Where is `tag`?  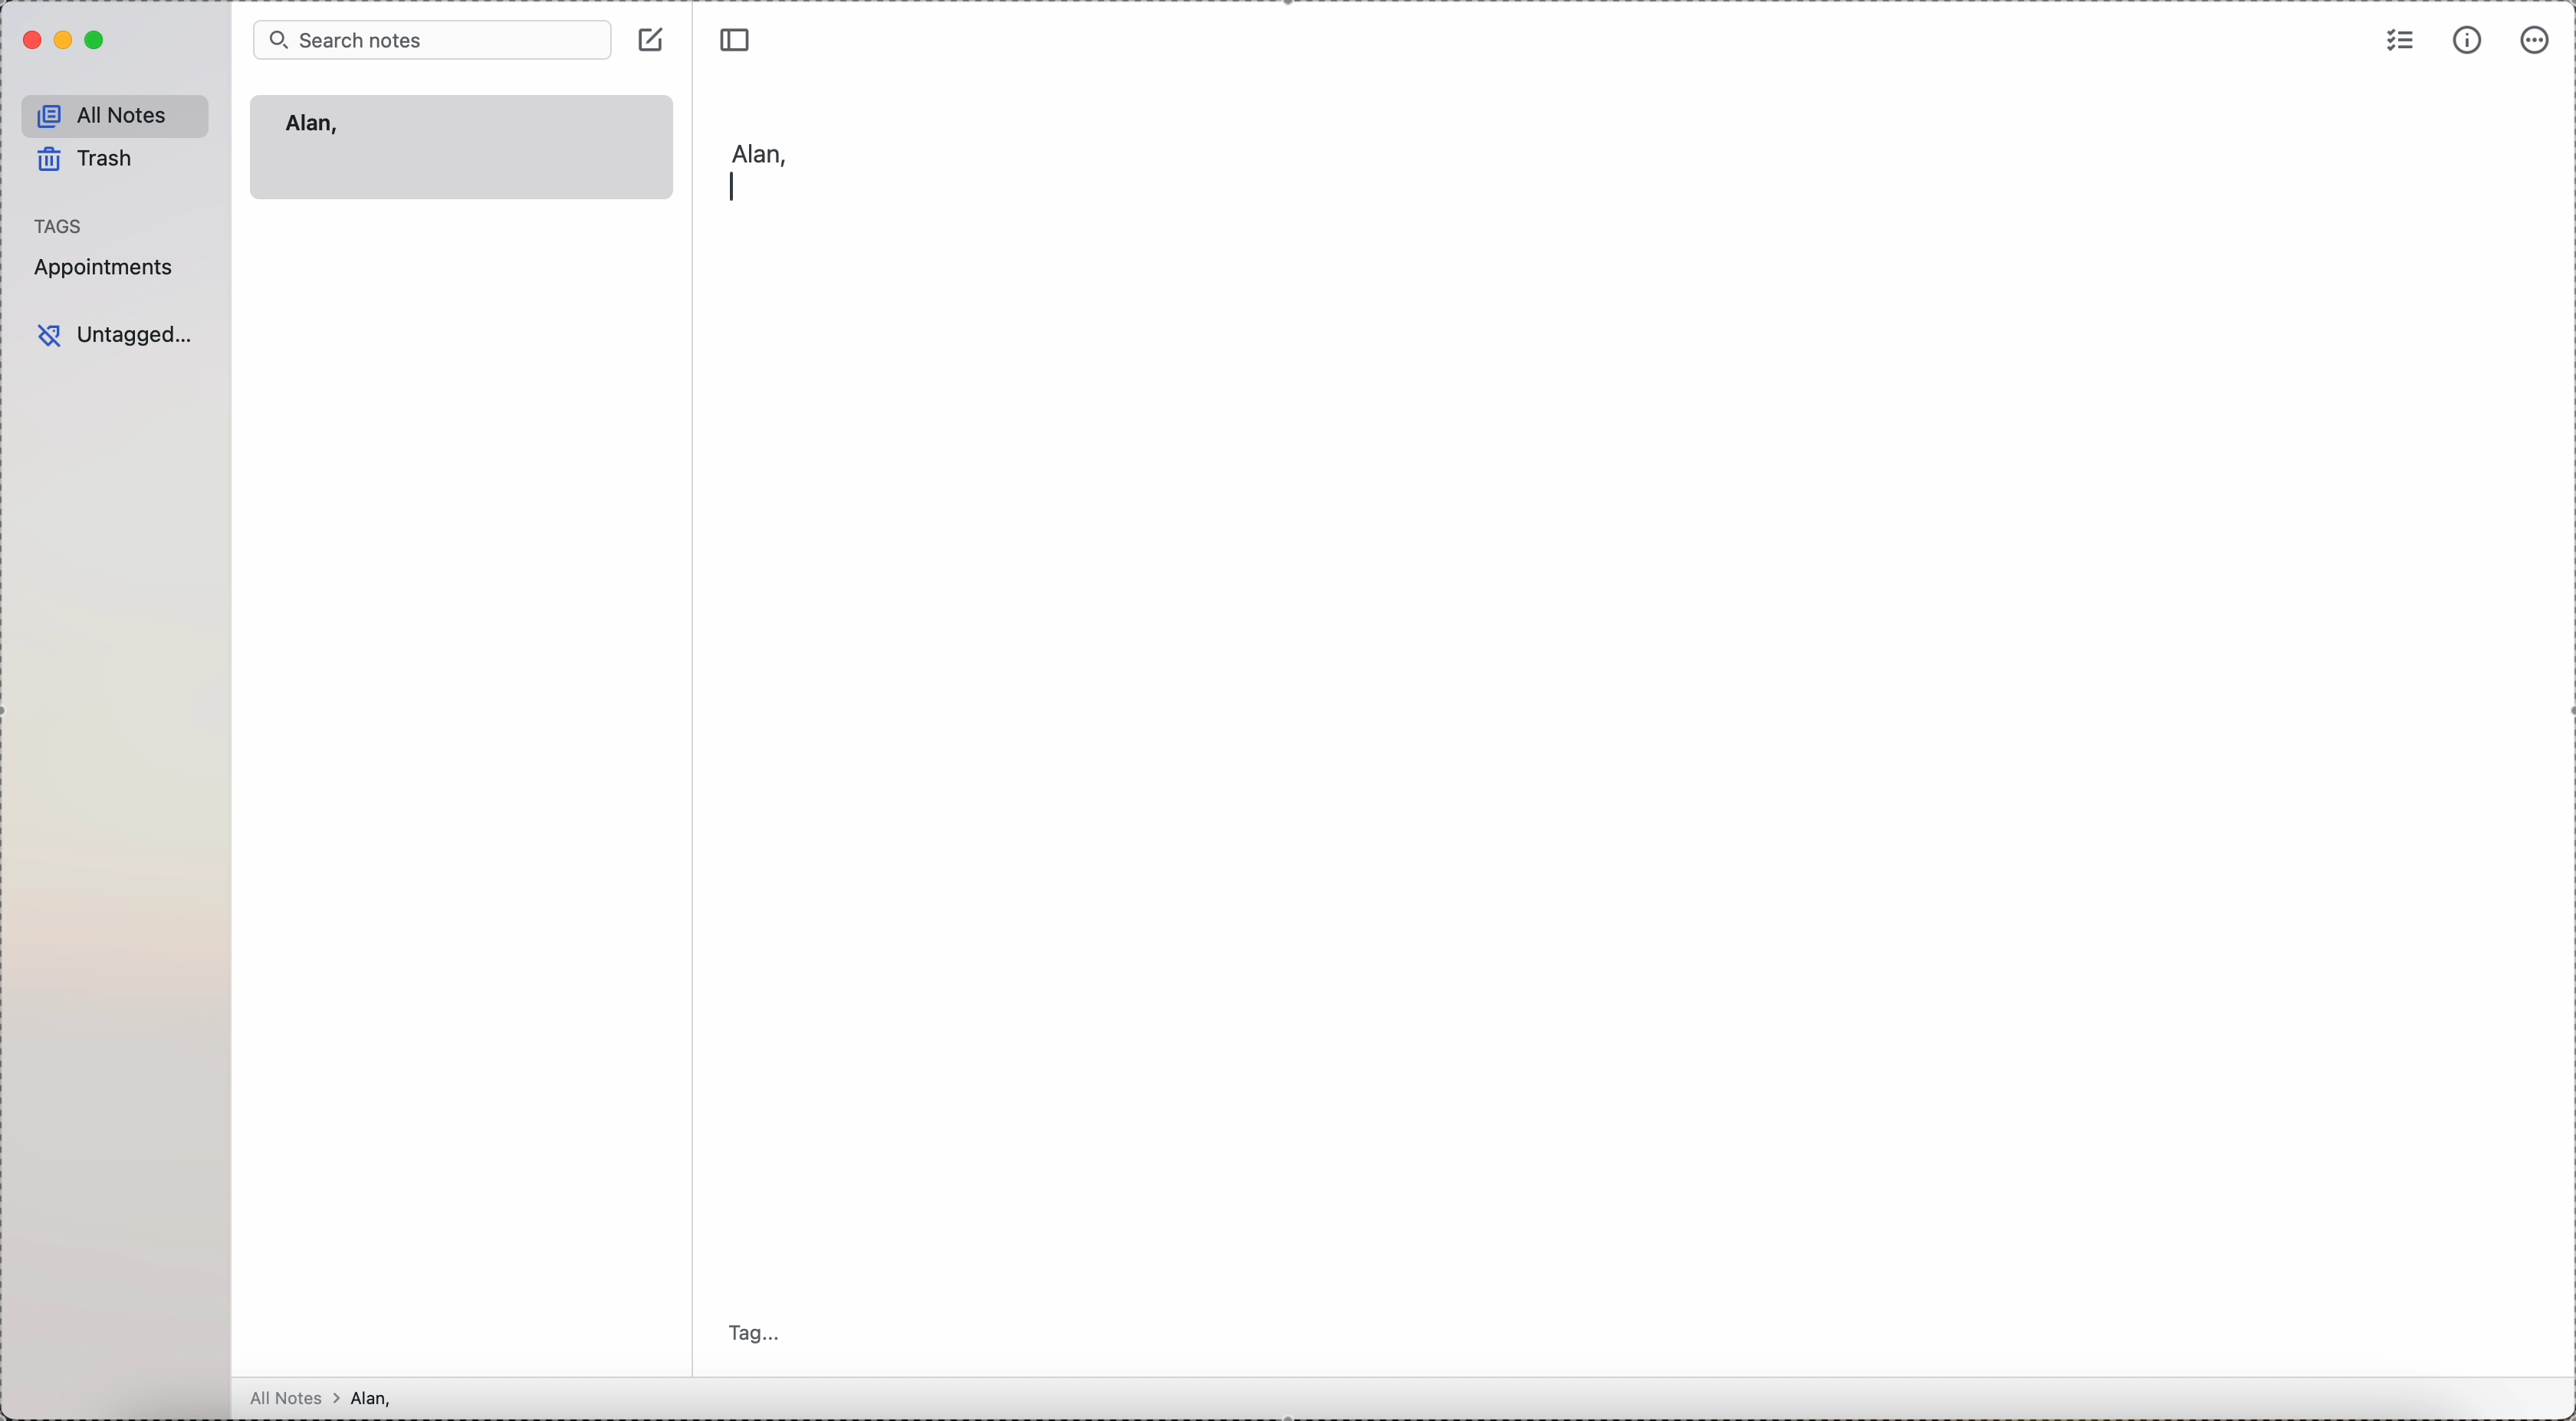 tag is located at coordinates (760, 1335).